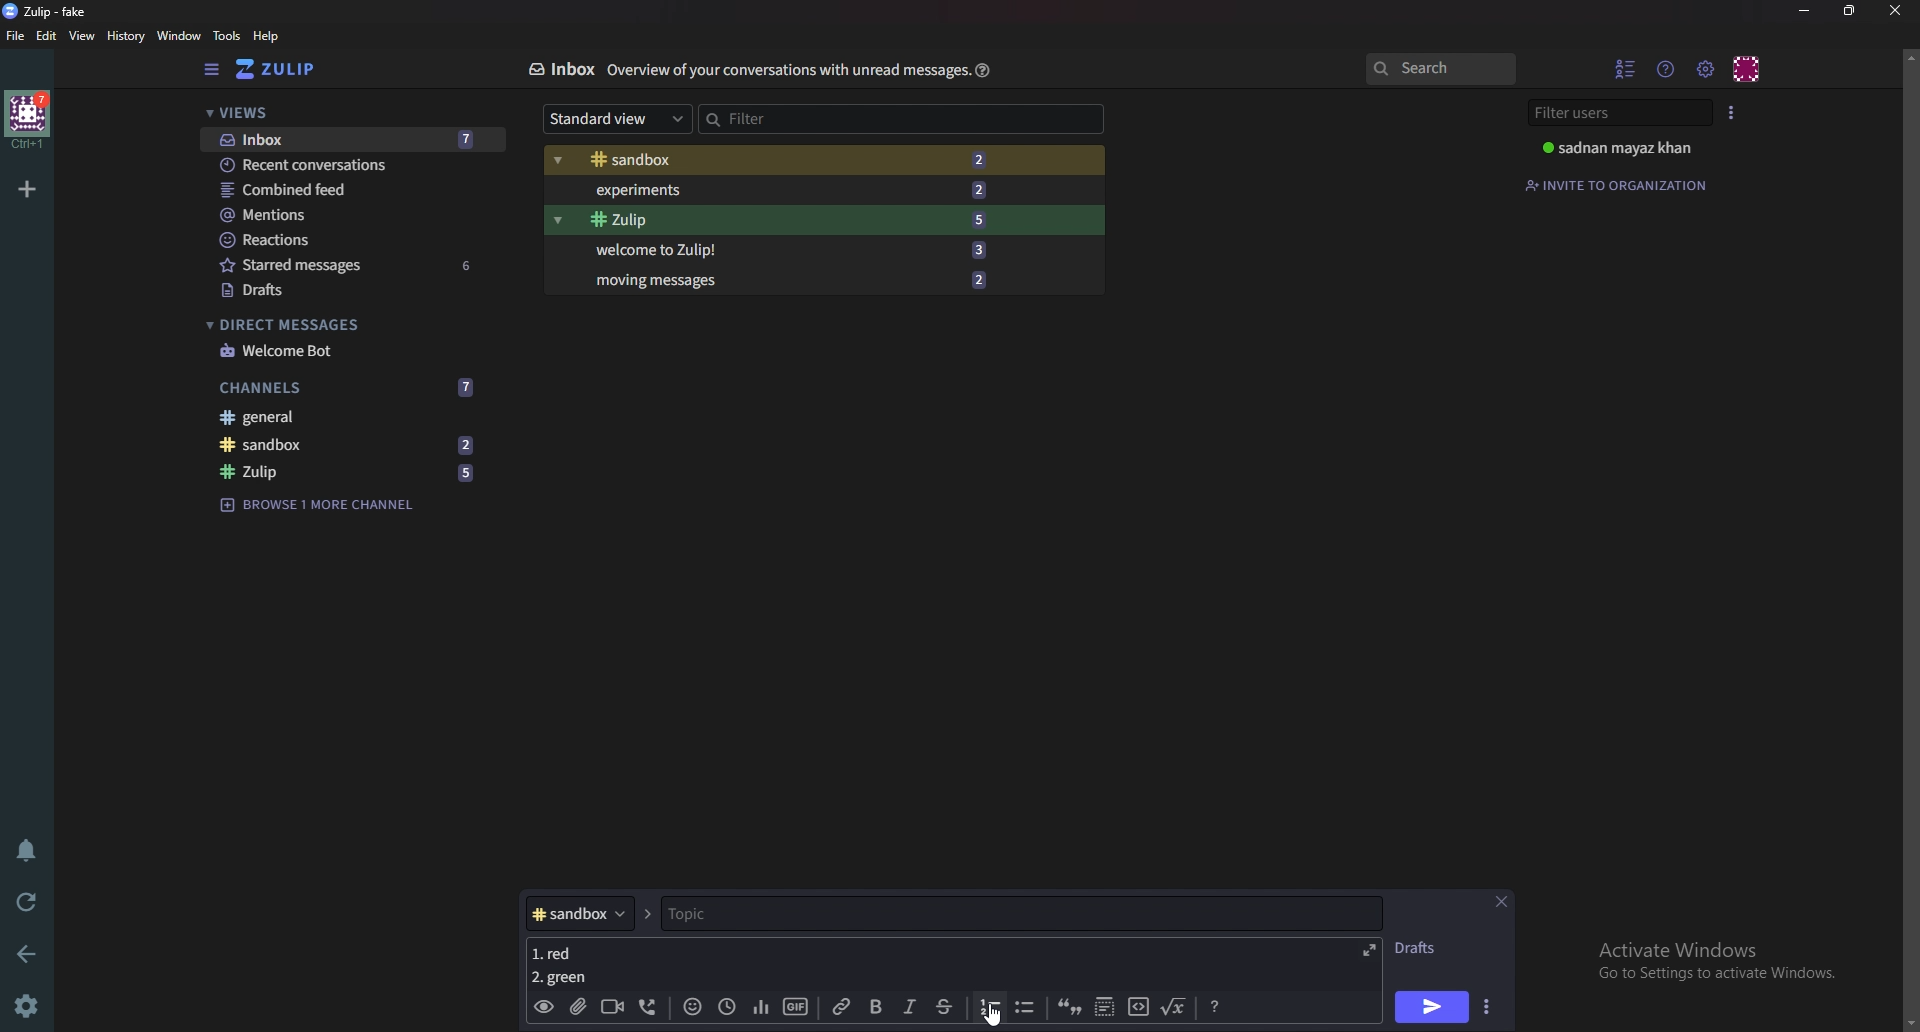 The height and width of the screenshot is (1032, 1920). I want to click on Enable do not disturb, so click(24, 851).